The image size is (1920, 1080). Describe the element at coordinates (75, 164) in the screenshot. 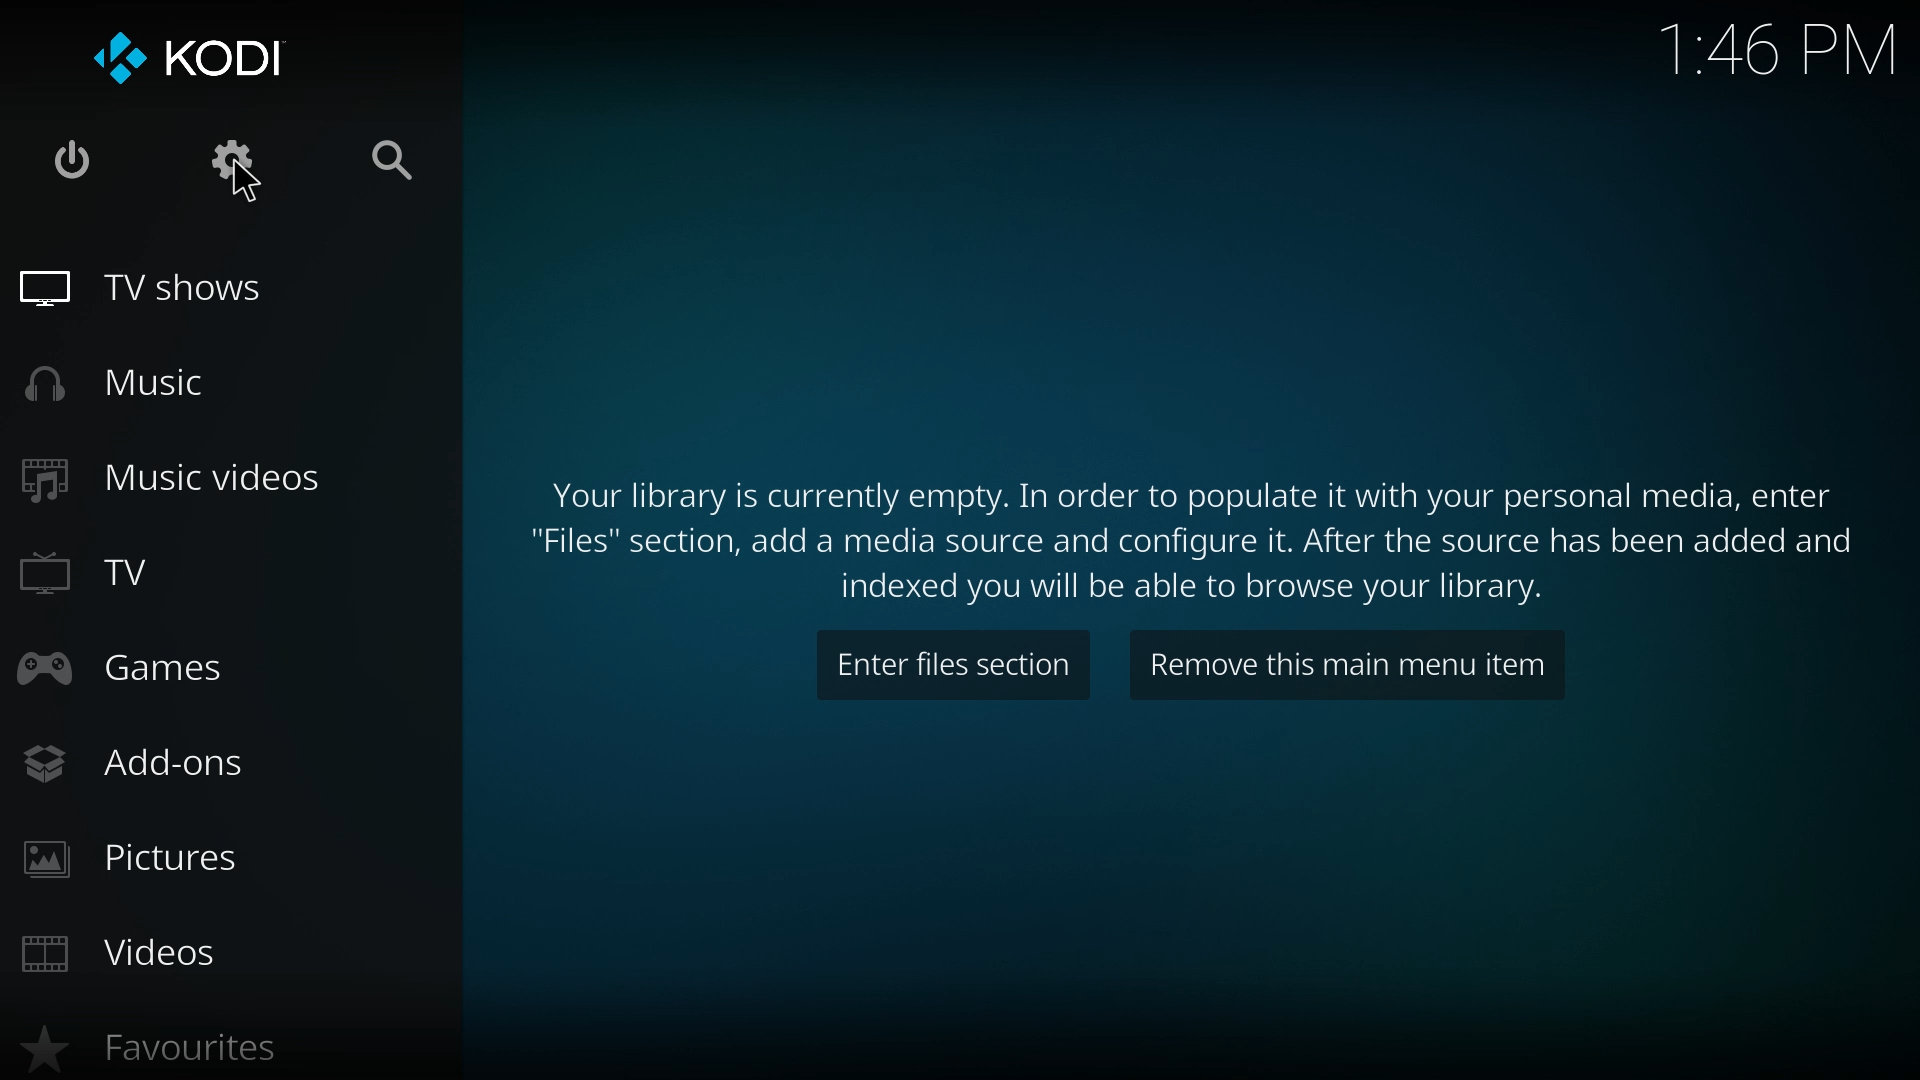

I see `close` at that location.